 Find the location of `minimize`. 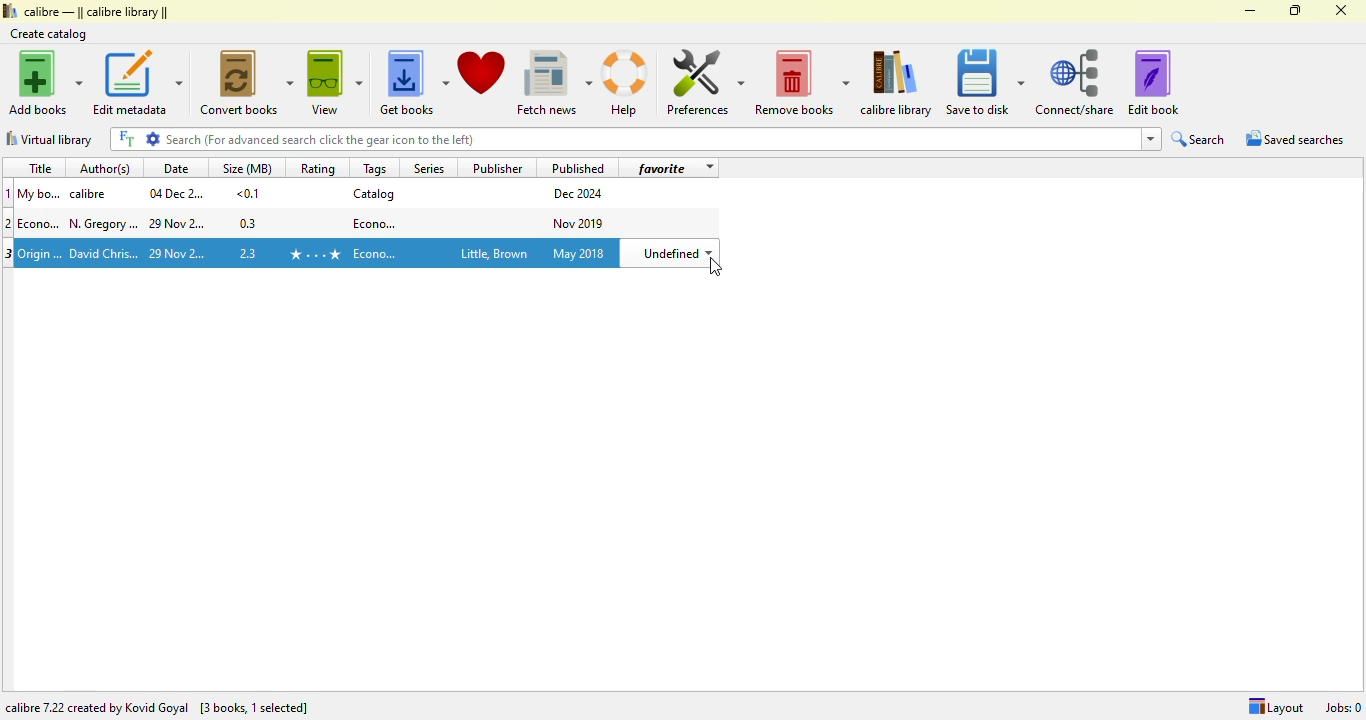

minimize is located at coordinates (1251, 11).